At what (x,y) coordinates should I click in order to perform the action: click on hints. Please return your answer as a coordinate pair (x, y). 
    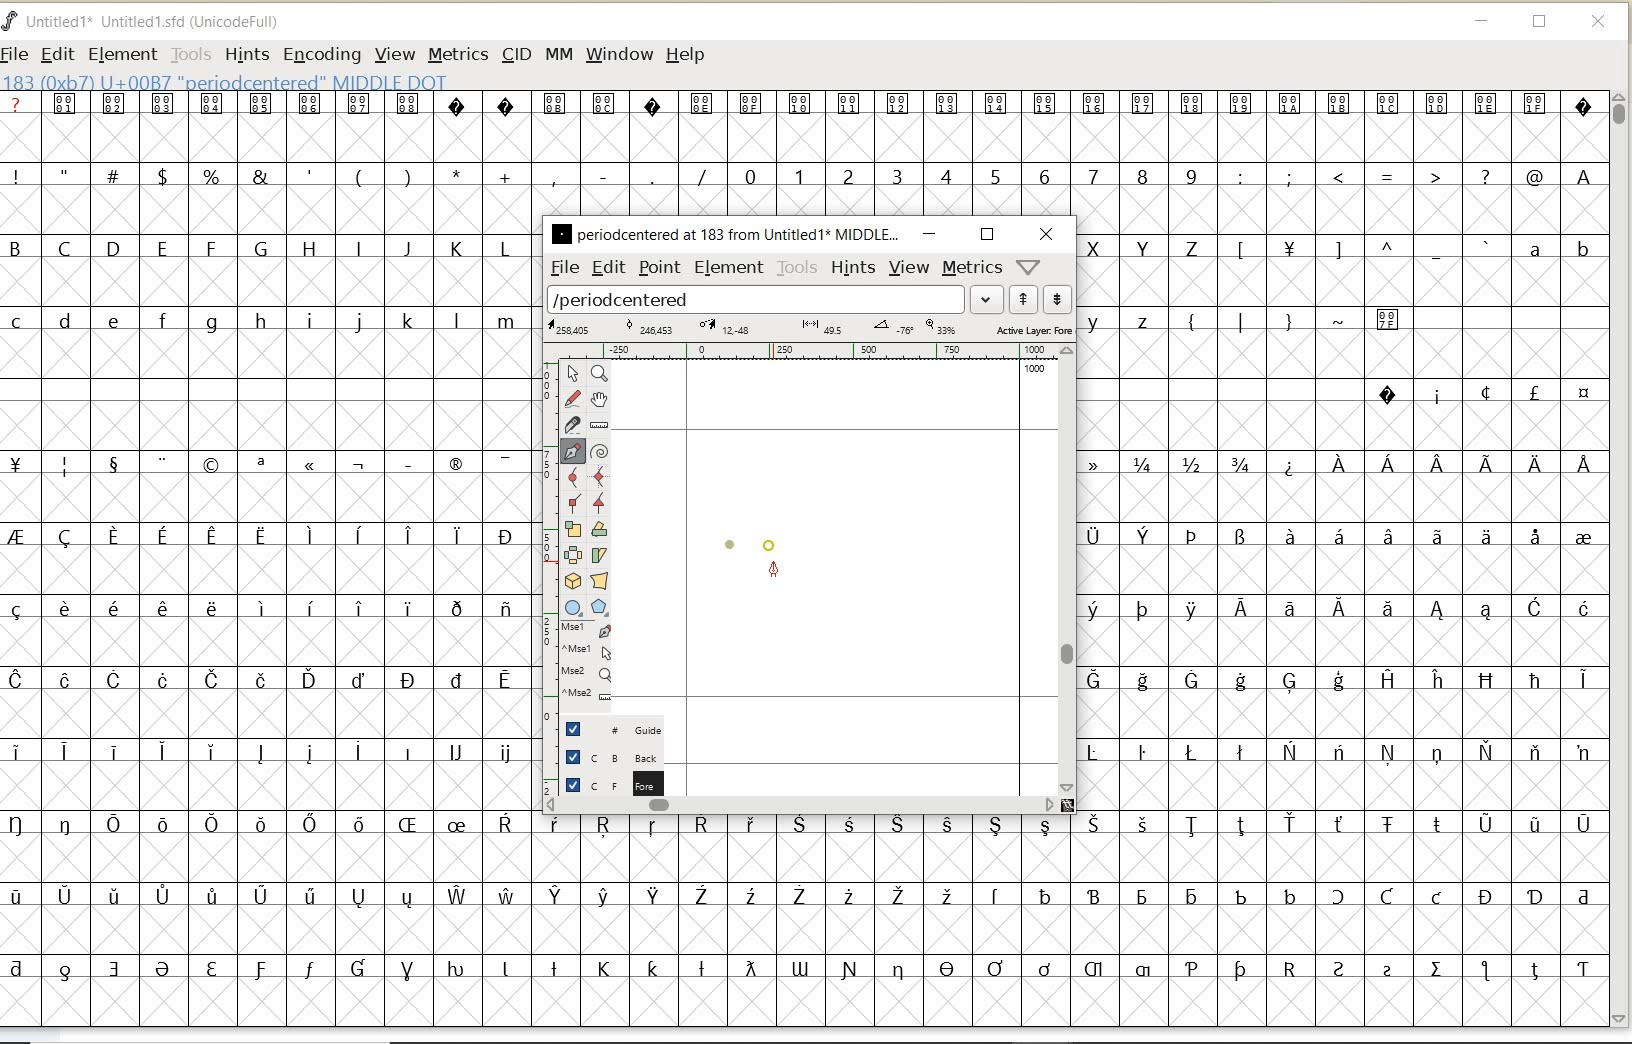
    Looking at the image, I should click on (854, 267).